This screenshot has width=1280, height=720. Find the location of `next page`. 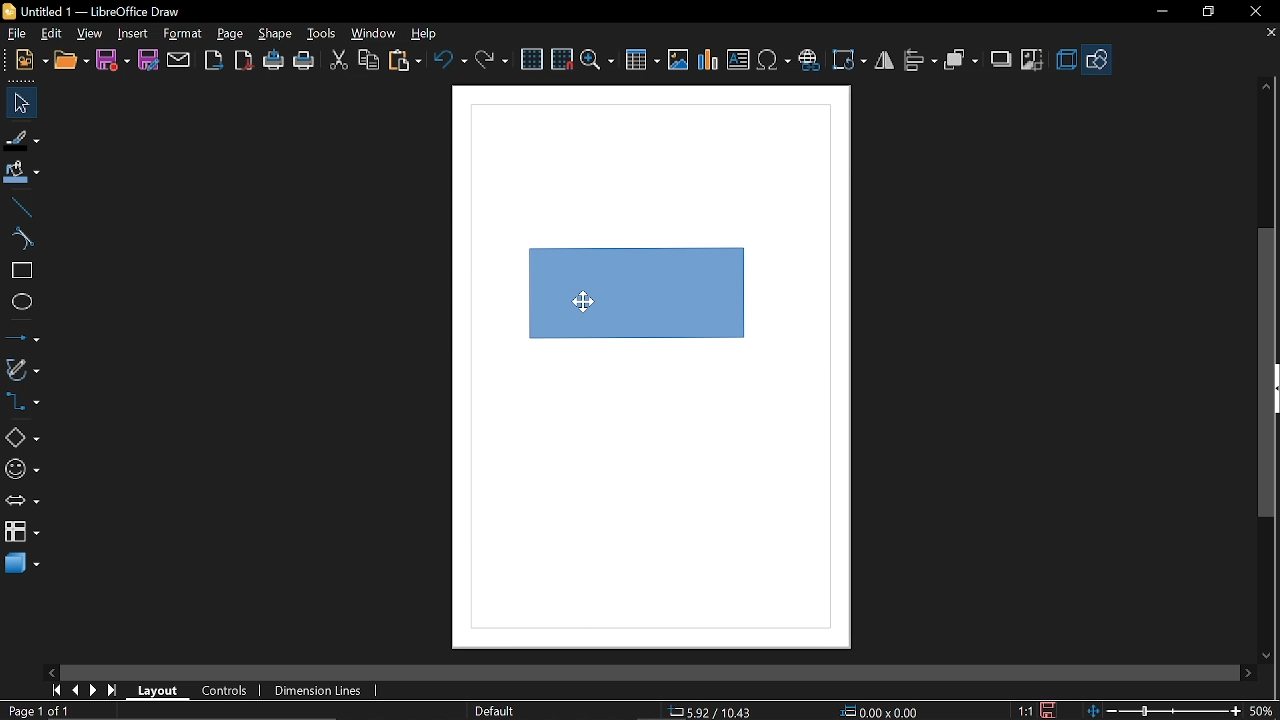

next page is located at coordinates (94, 691).